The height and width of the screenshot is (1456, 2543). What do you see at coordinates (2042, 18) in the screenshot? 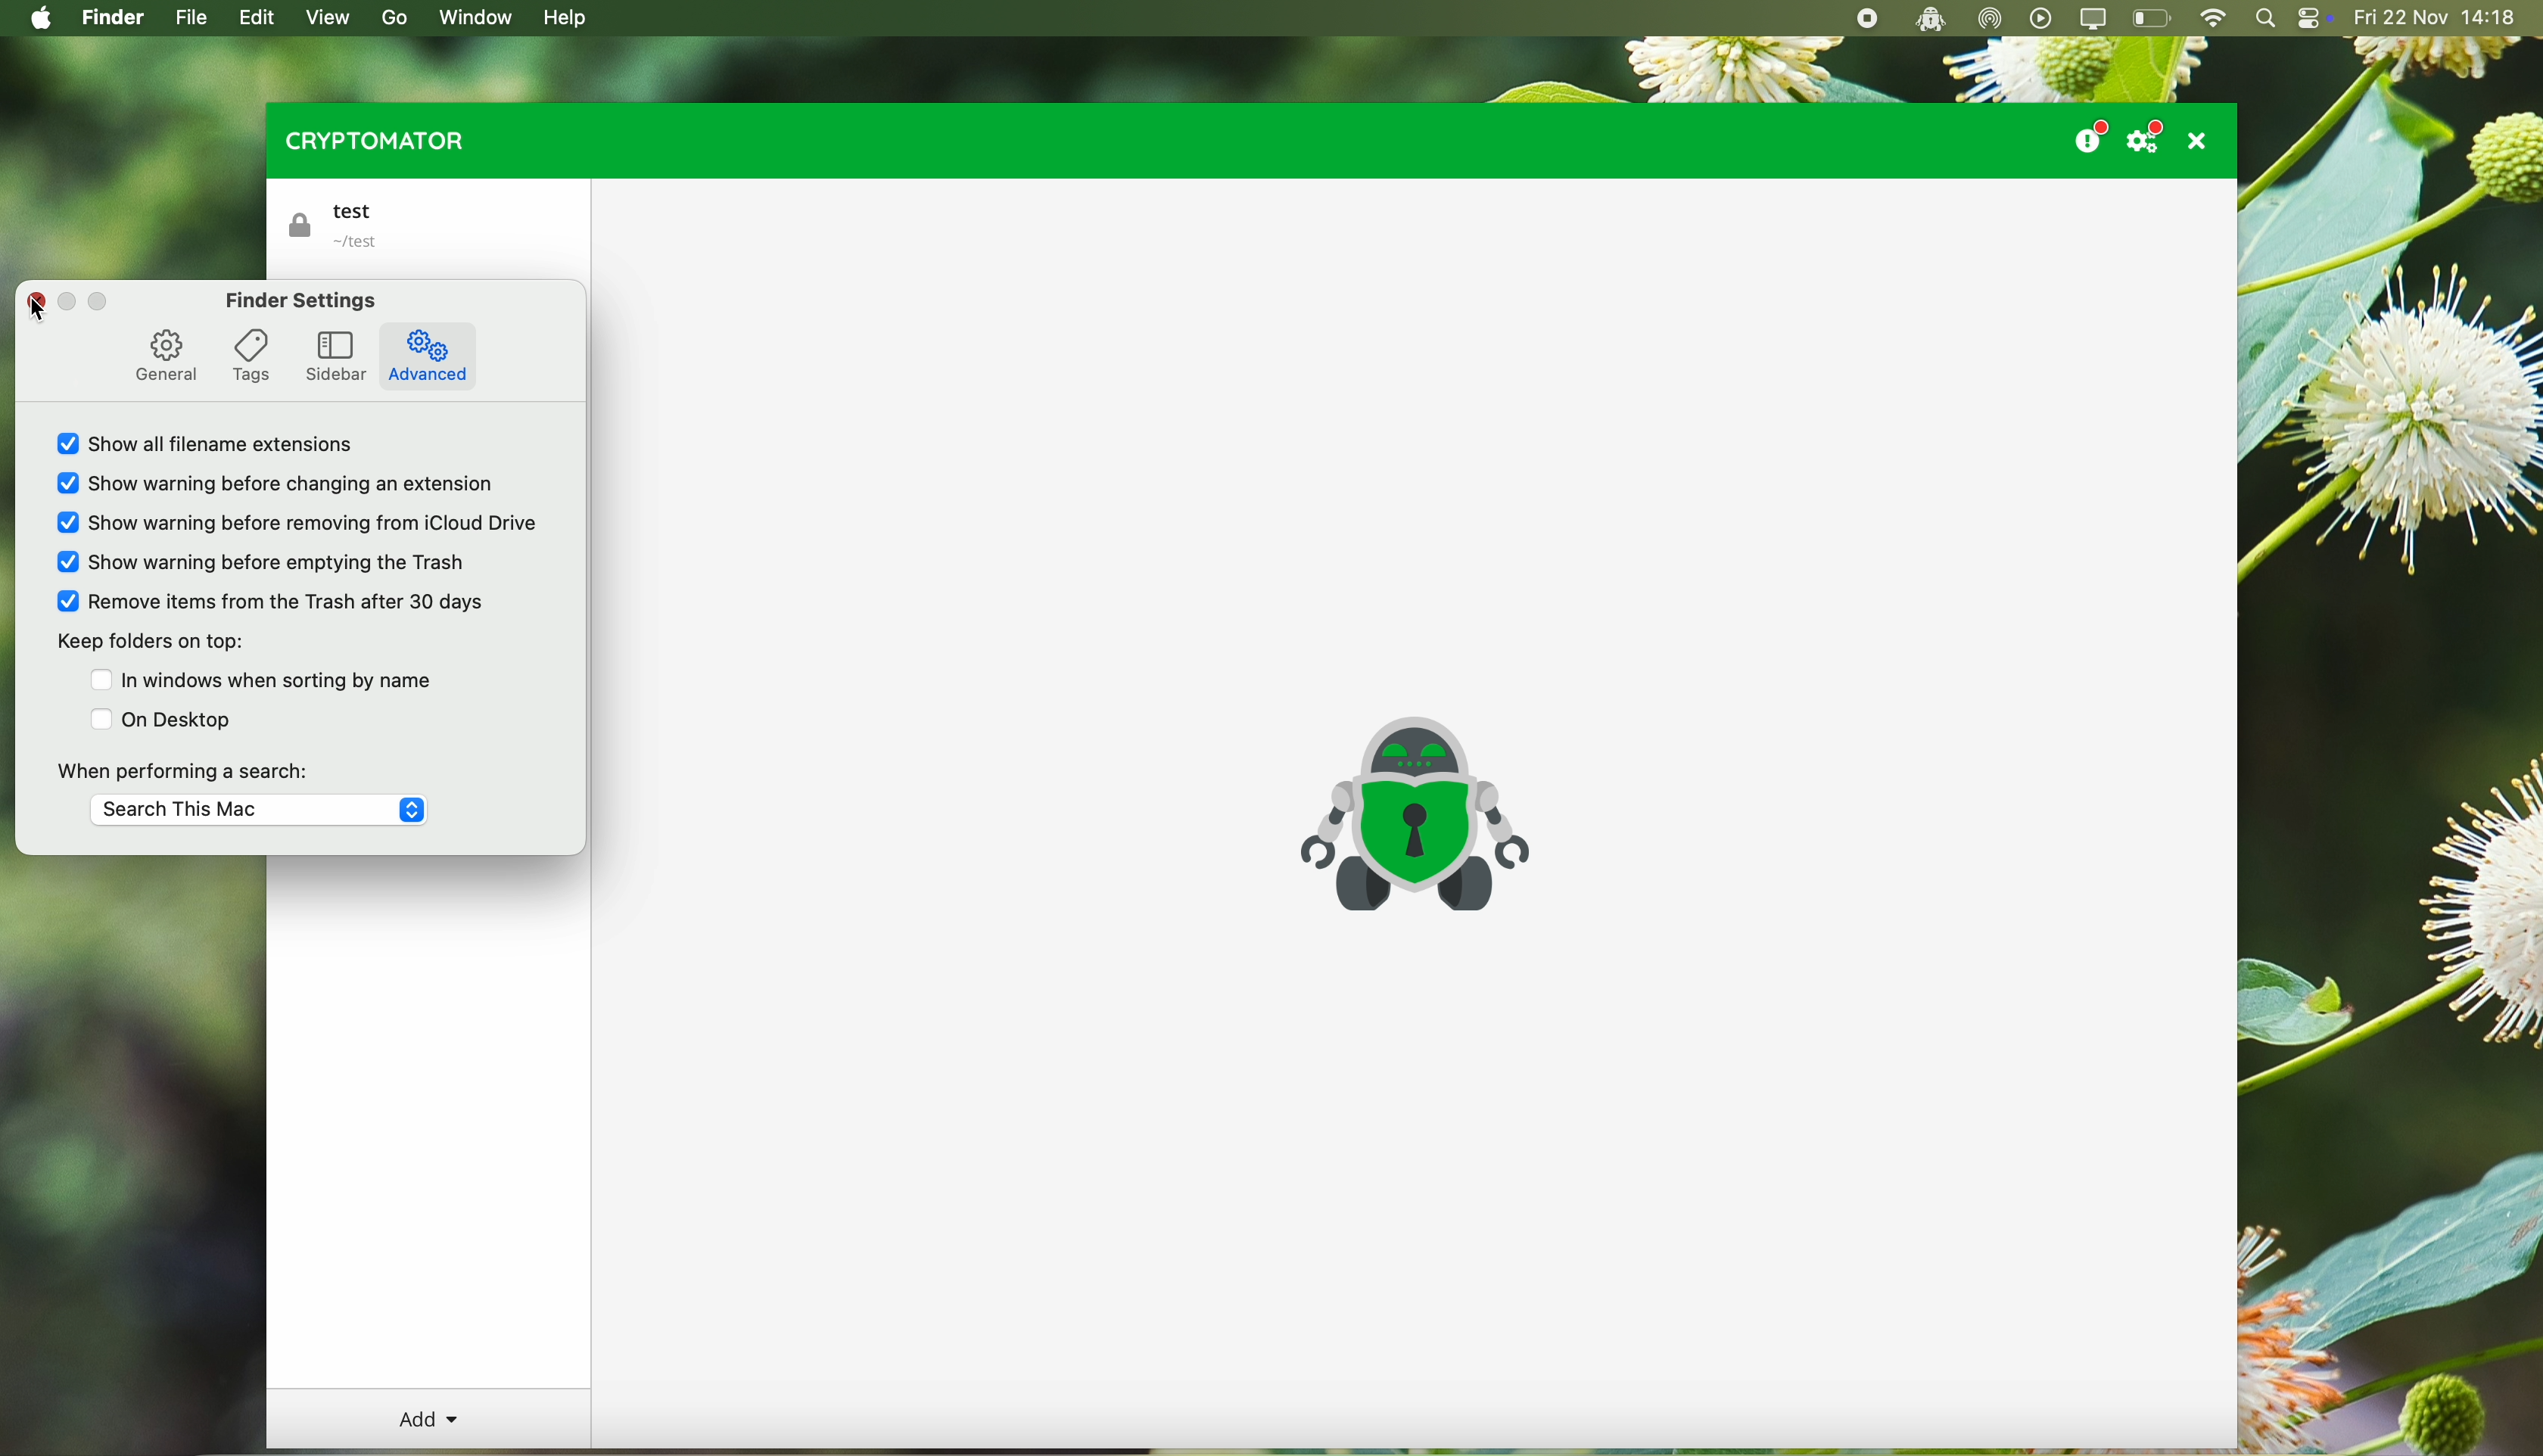
I see `play` at bounding box center [2042, 18].